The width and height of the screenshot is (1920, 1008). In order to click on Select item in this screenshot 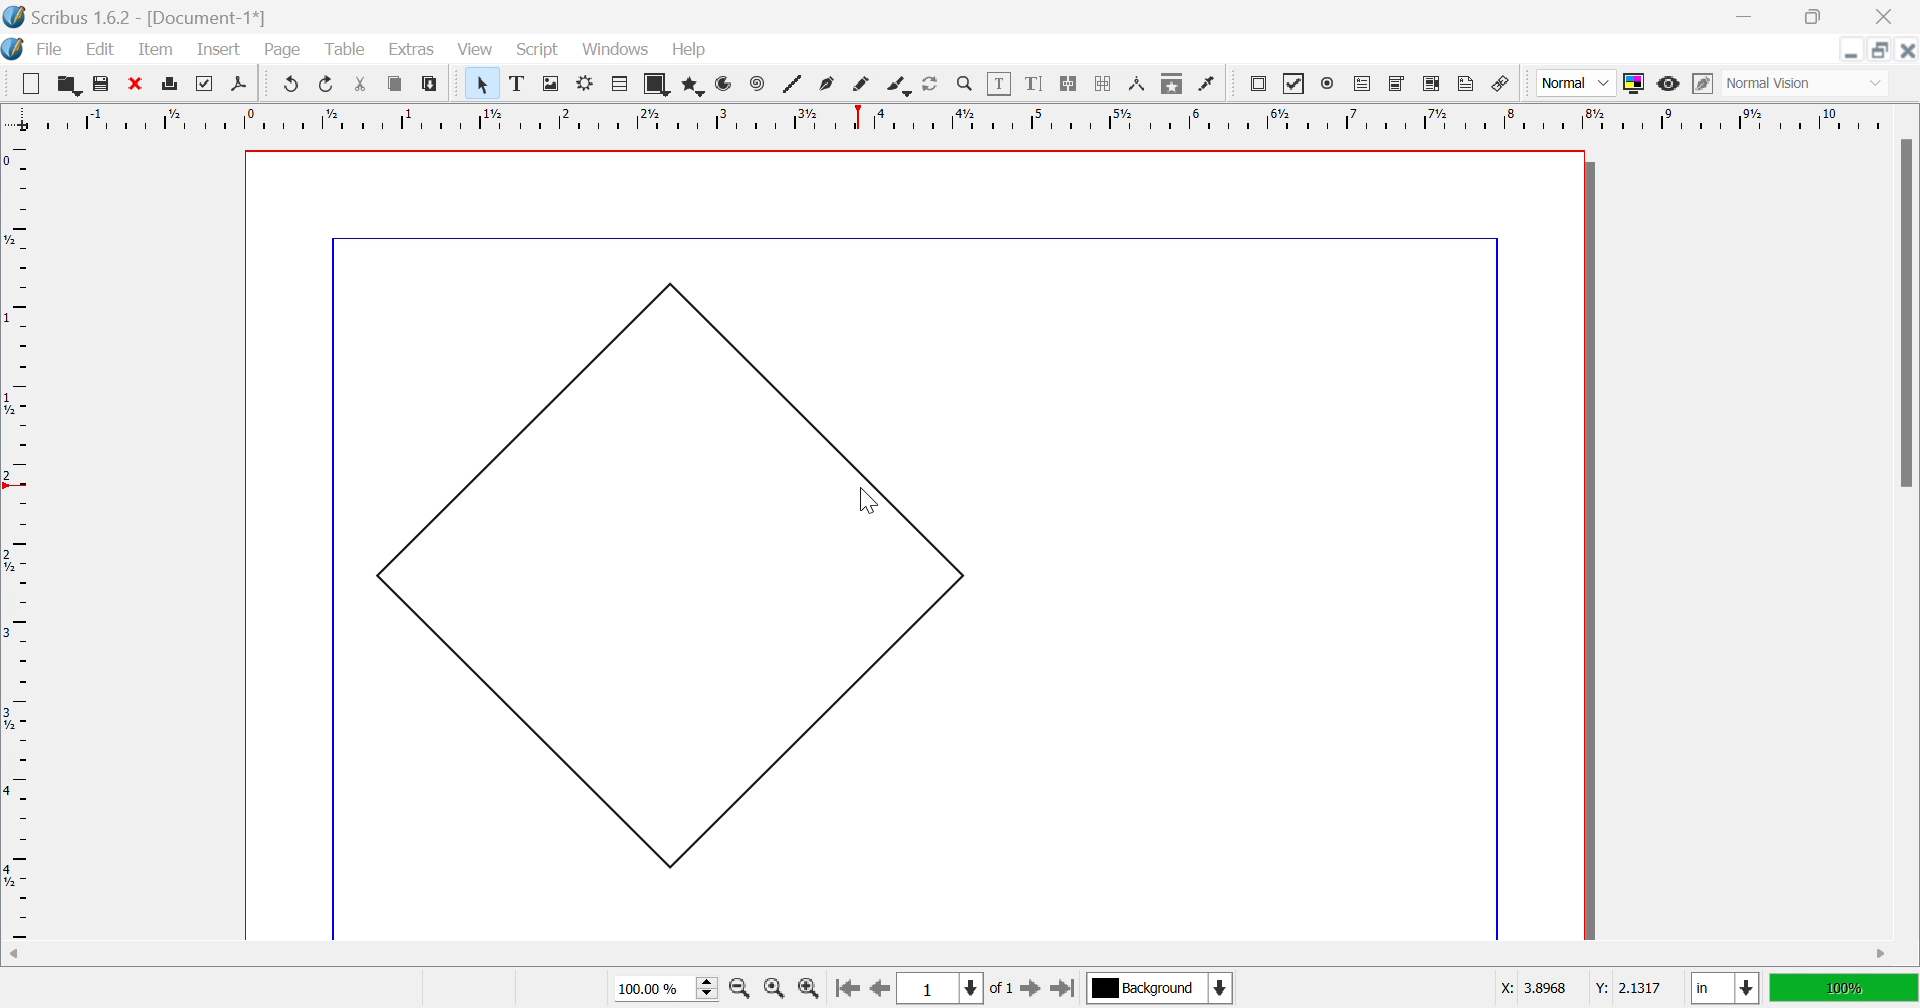, I will do `click(486, 84)`.